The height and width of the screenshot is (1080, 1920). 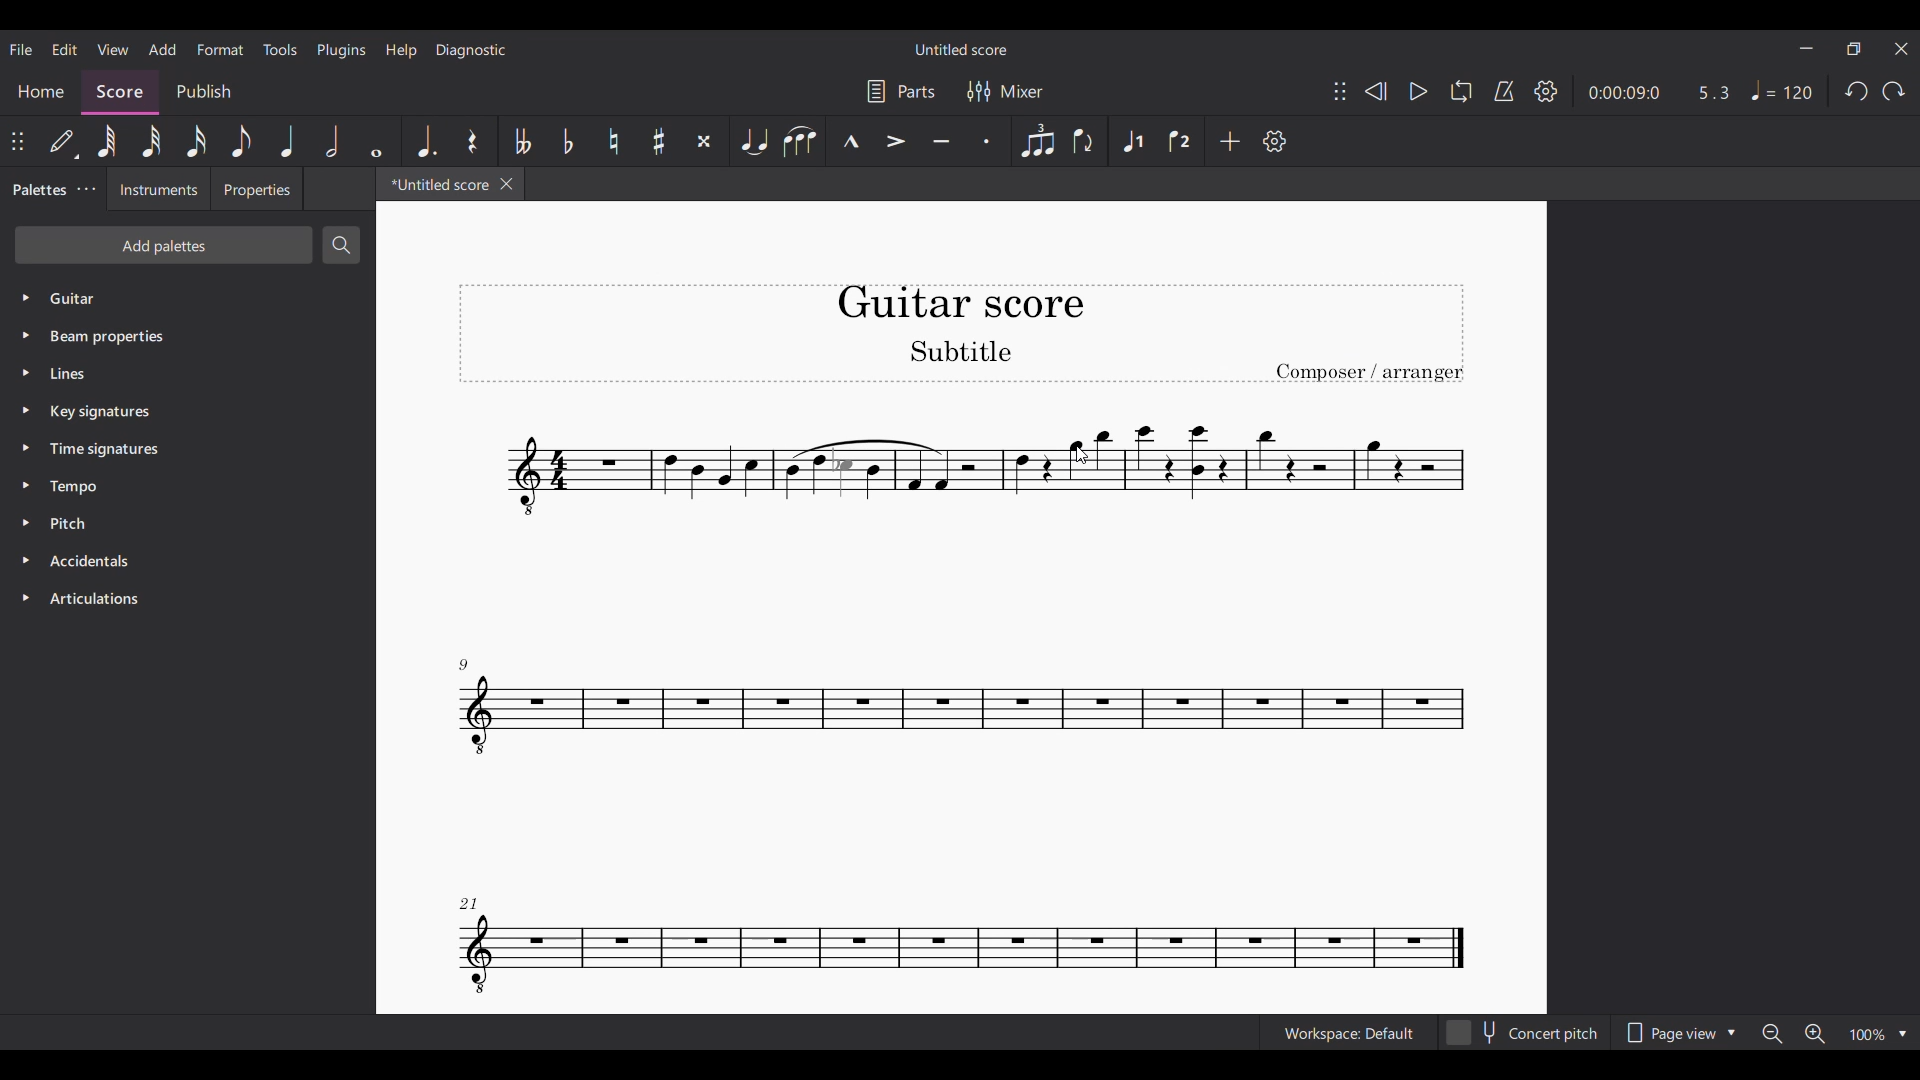 What do you see at coordinates (1461, 91) in the screenshot?
I see `Loop playback` at bounding box center [1461, 91].